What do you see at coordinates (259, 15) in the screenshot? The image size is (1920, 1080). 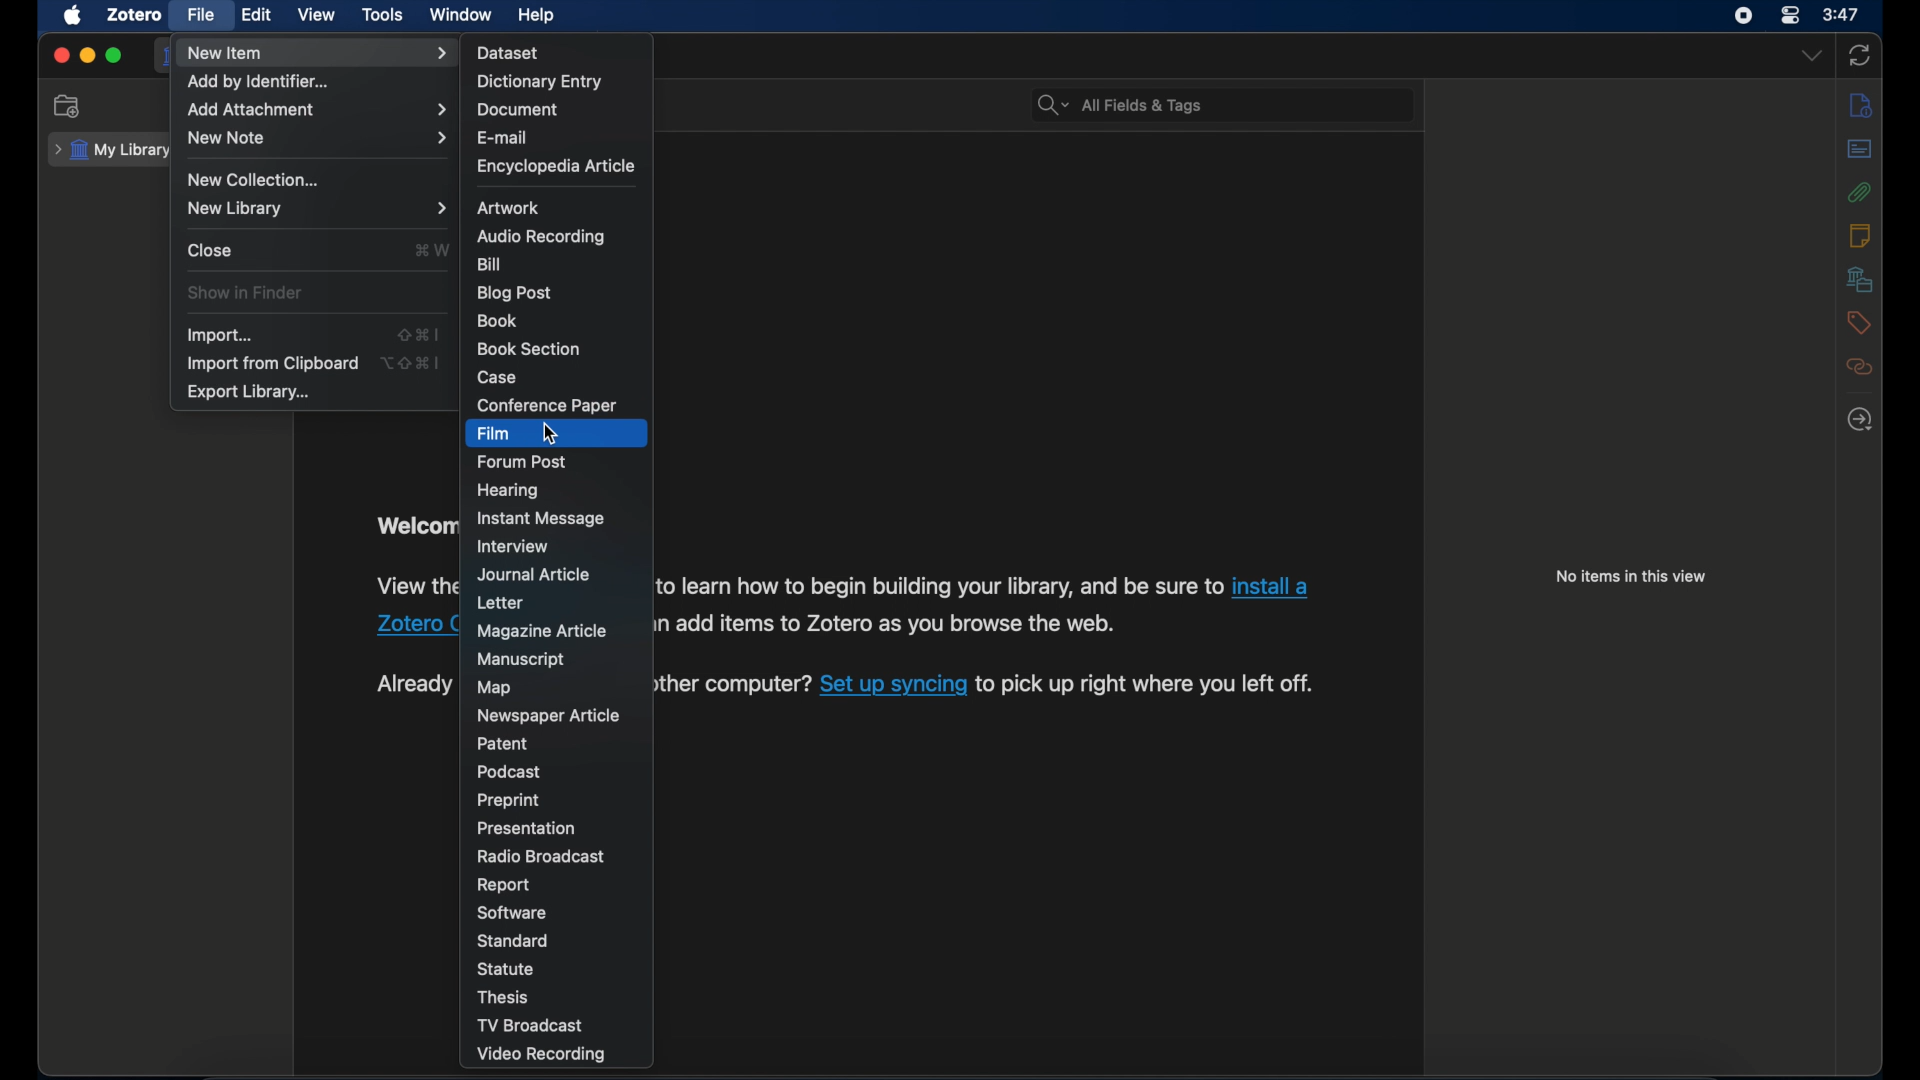 I see `edit` at bounding box center [259, 15].